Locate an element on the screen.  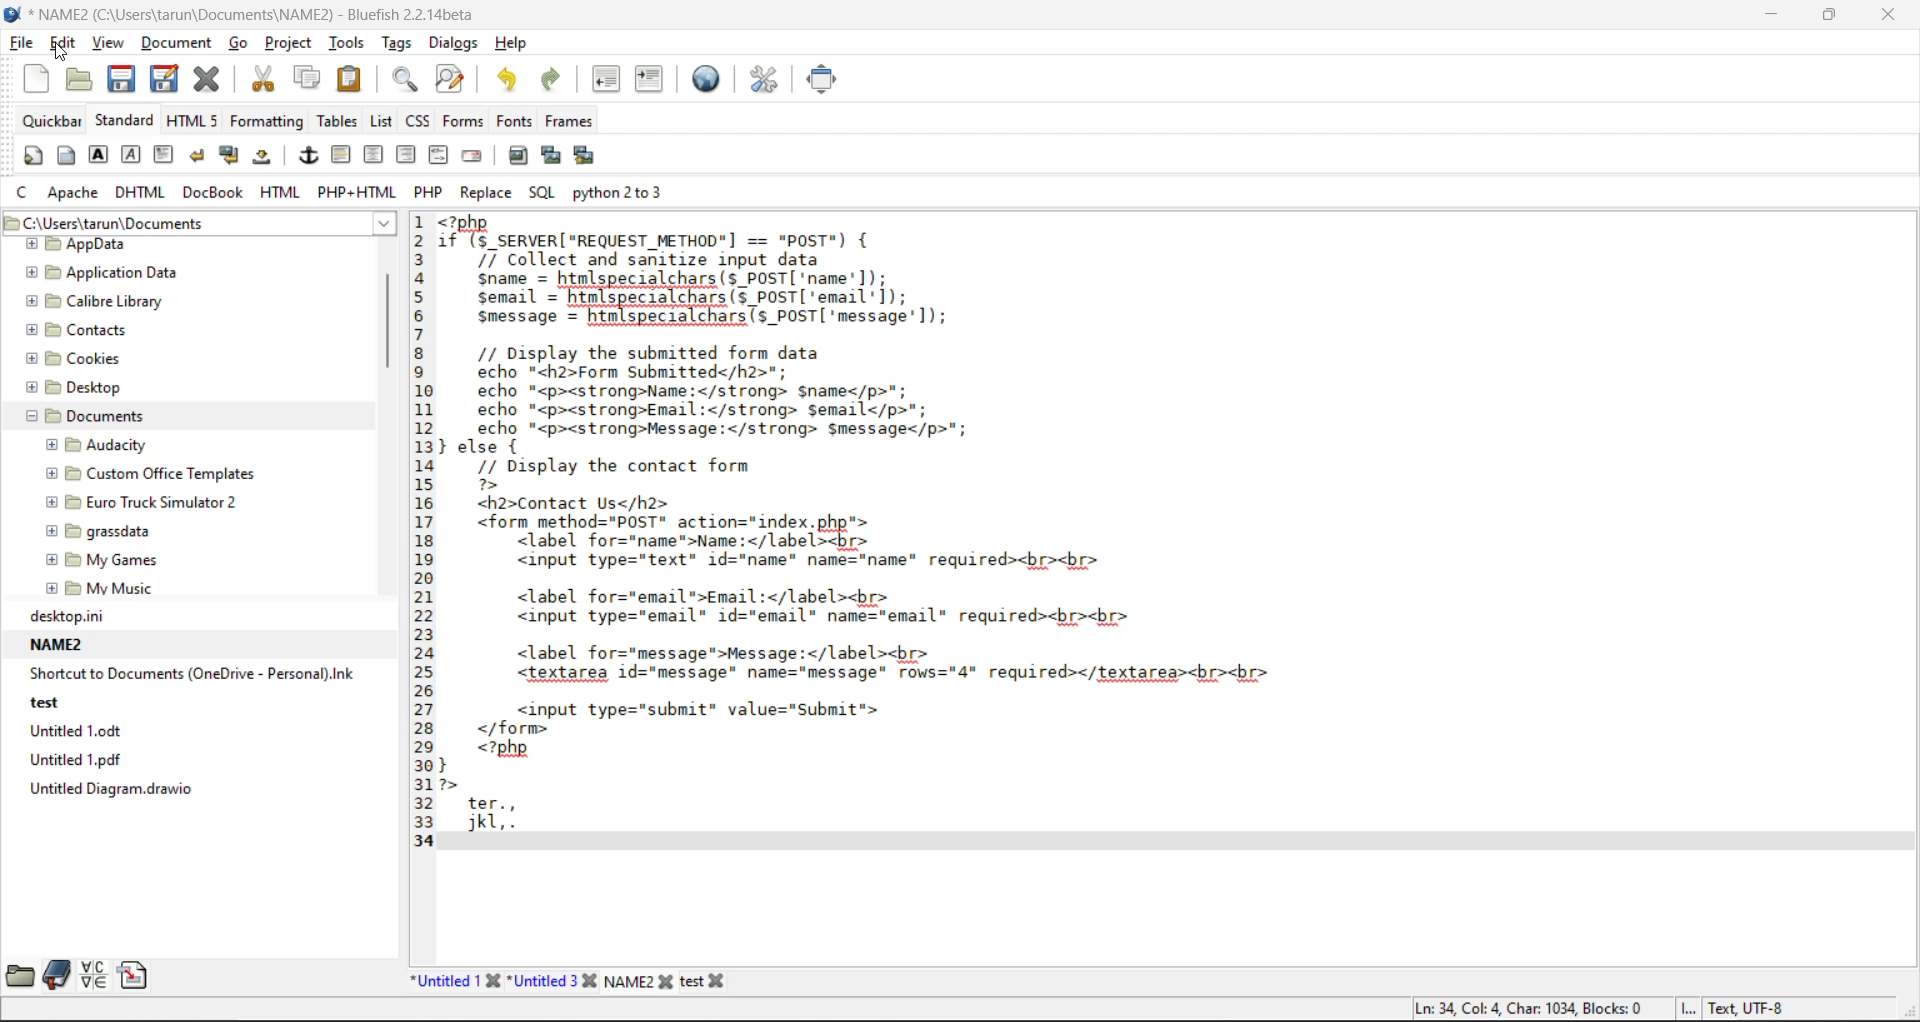
center is located at coordinates (371, 153).